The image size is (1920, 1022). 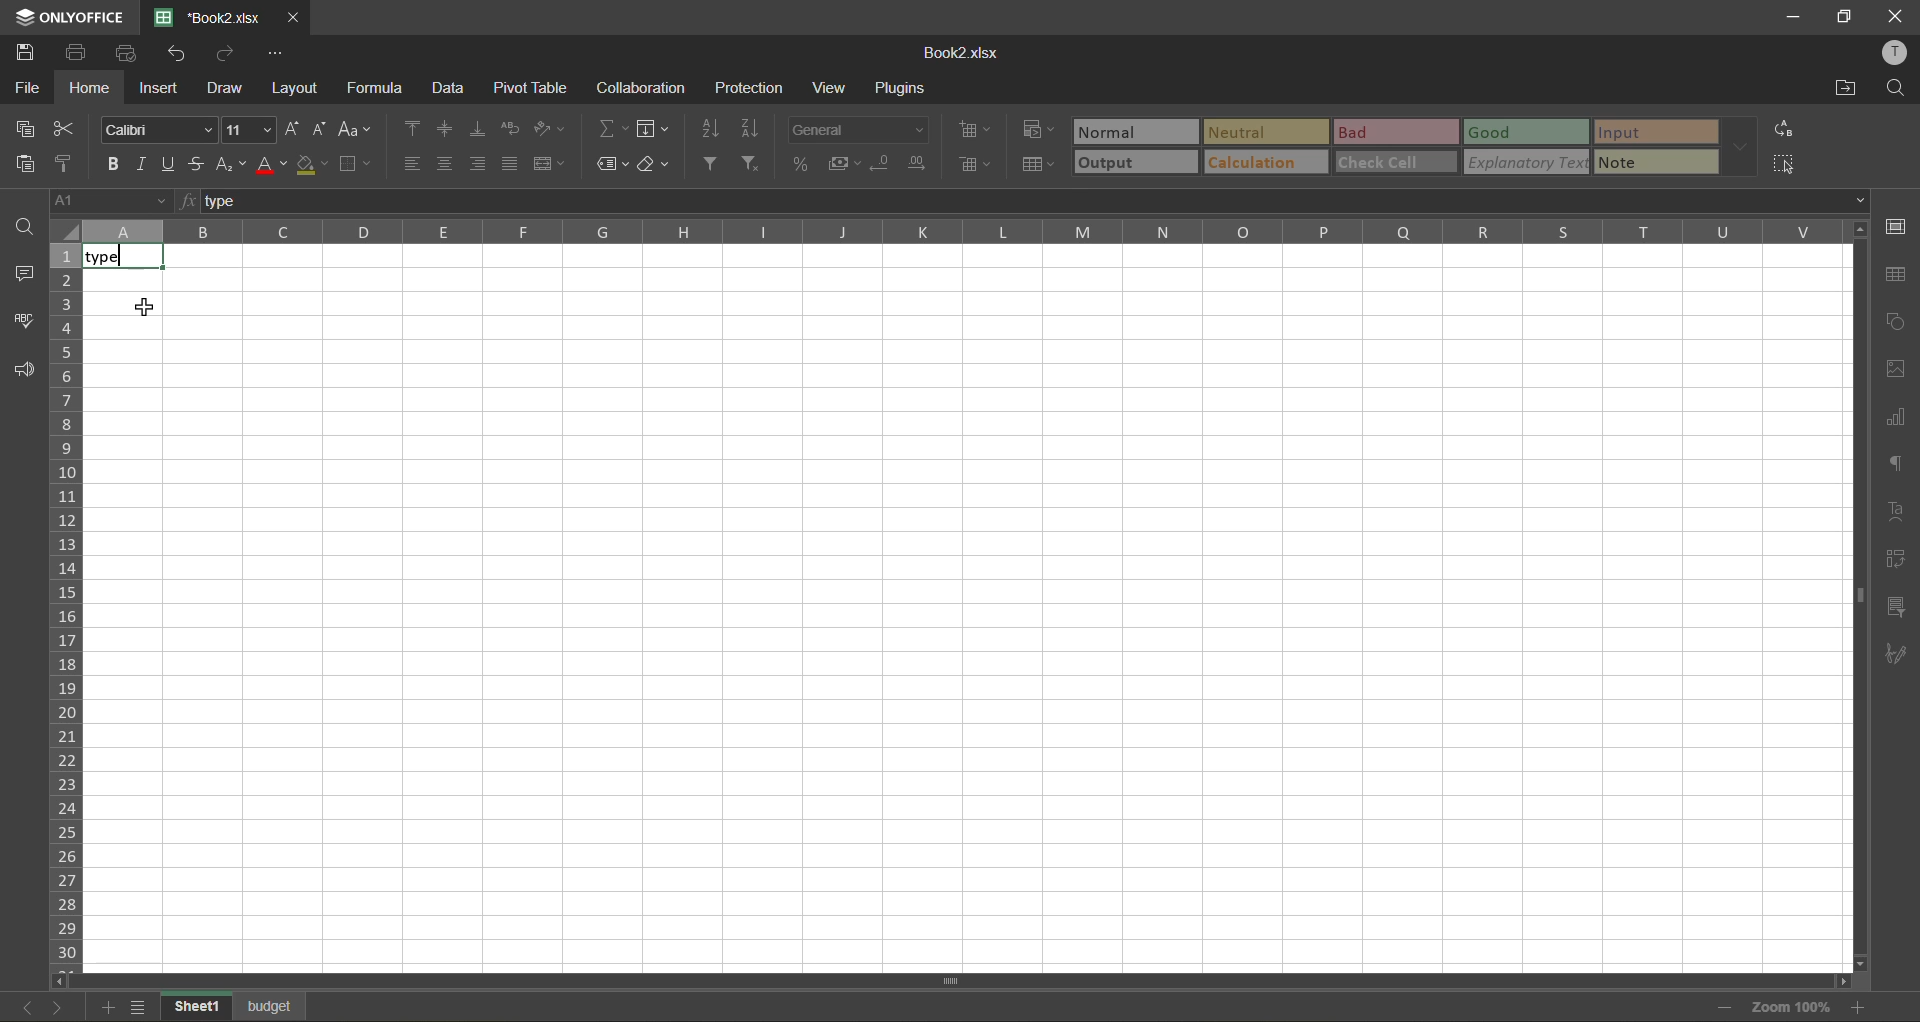 What do you see at coordinates (1897, 275) in the screenshot?
I see `table` at bounding box center [1897, 275].